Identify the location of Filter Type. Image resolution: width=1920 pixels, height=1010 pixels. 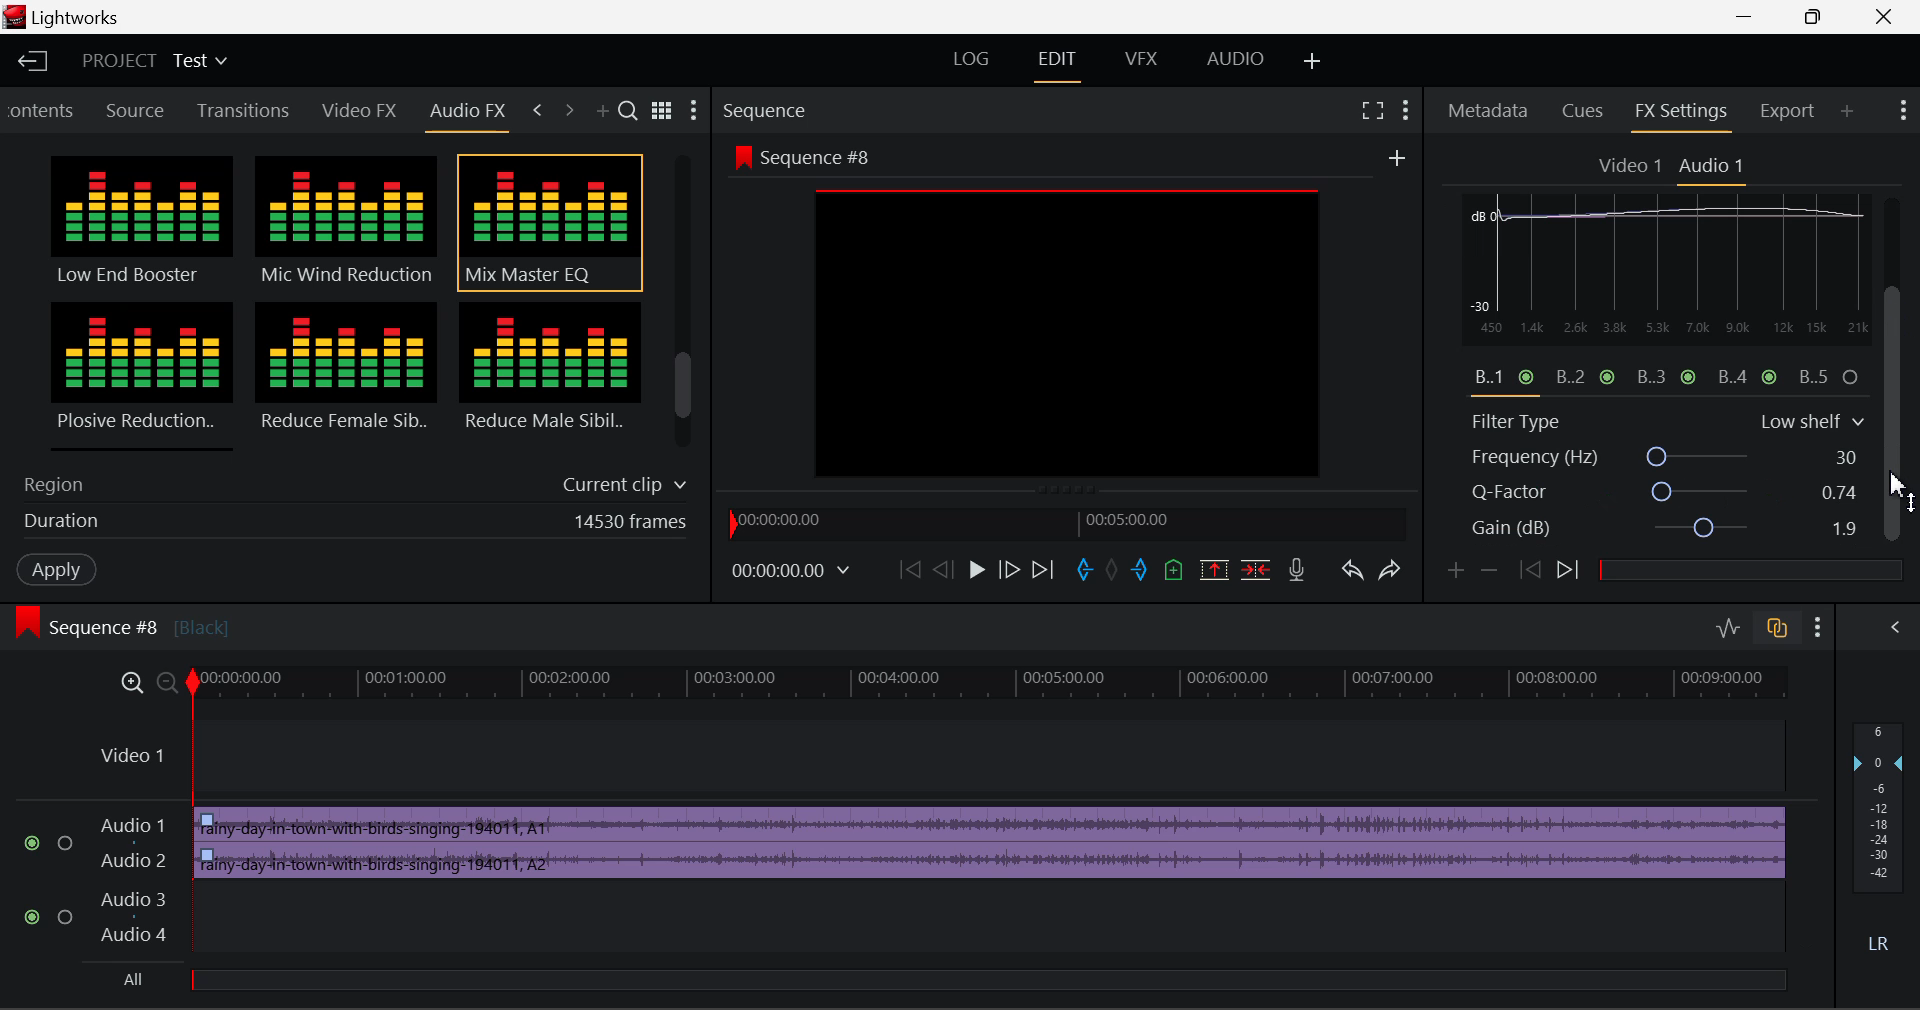
(1667, 419).